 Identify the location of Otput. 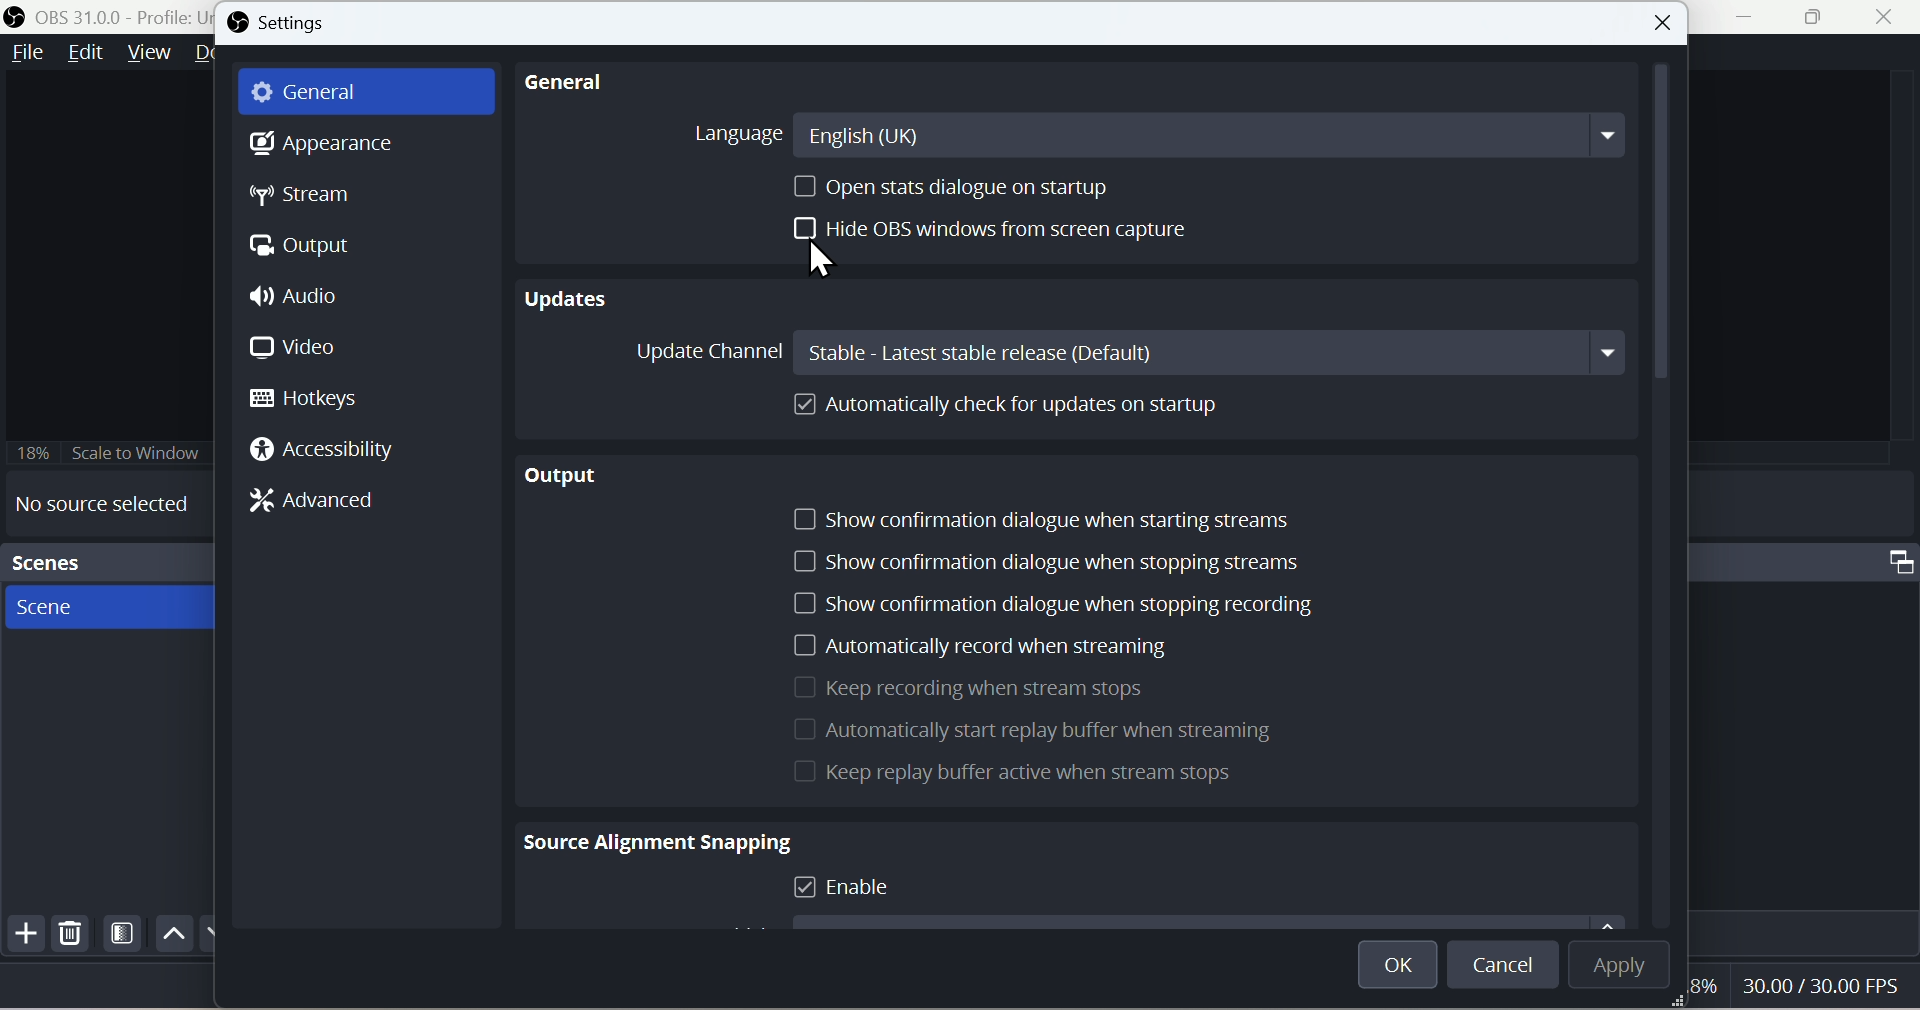
(306, 248).